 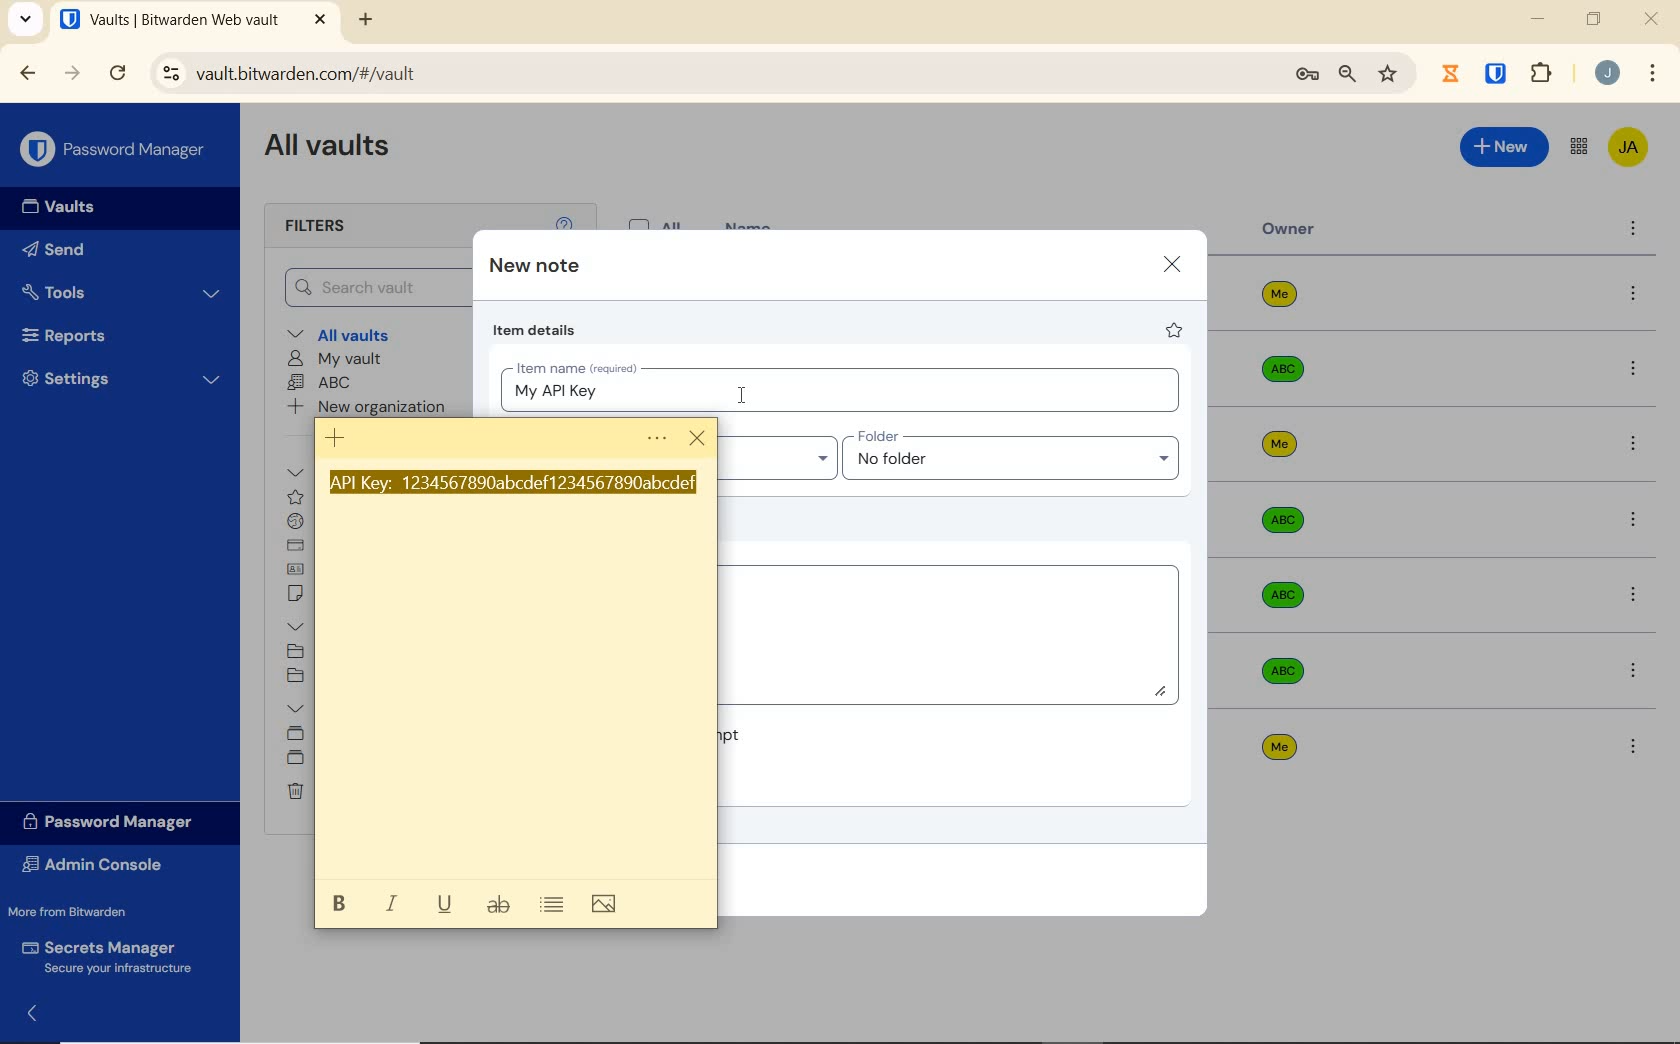 What do you see at coordinates (357, 336) in the screenshot?
I see `All vaults` at bounding box center [357, 336].